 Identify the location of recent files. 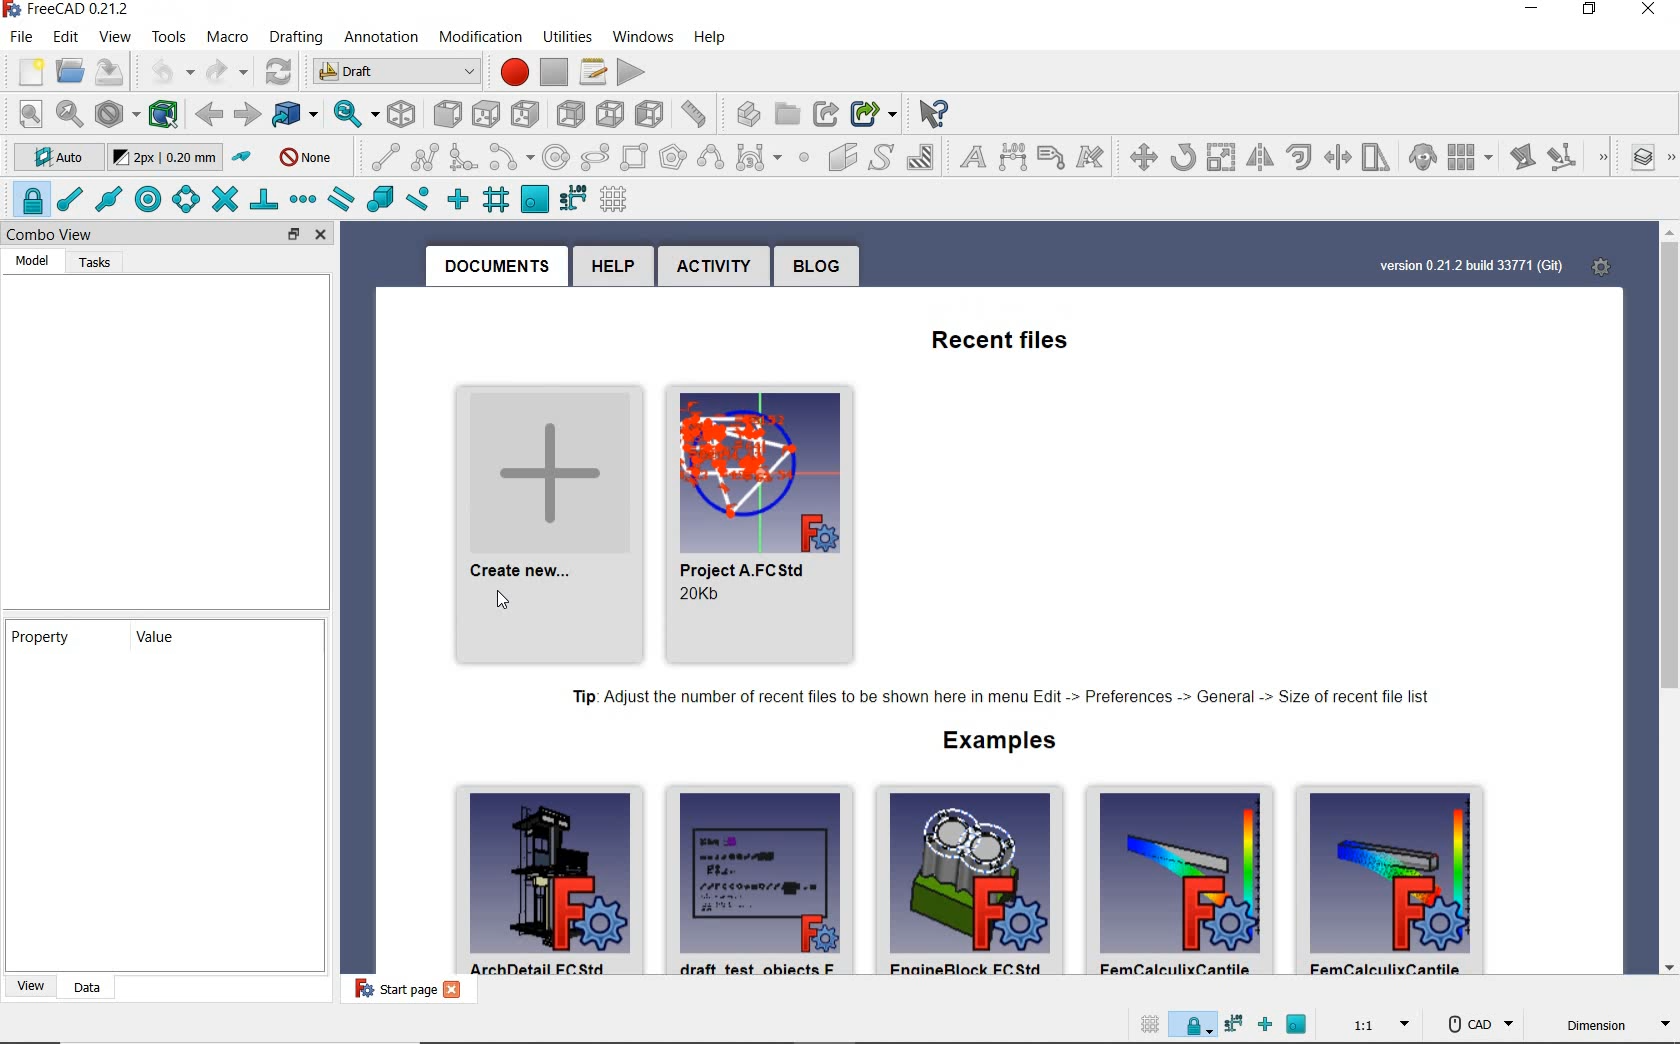
(1002, 337).